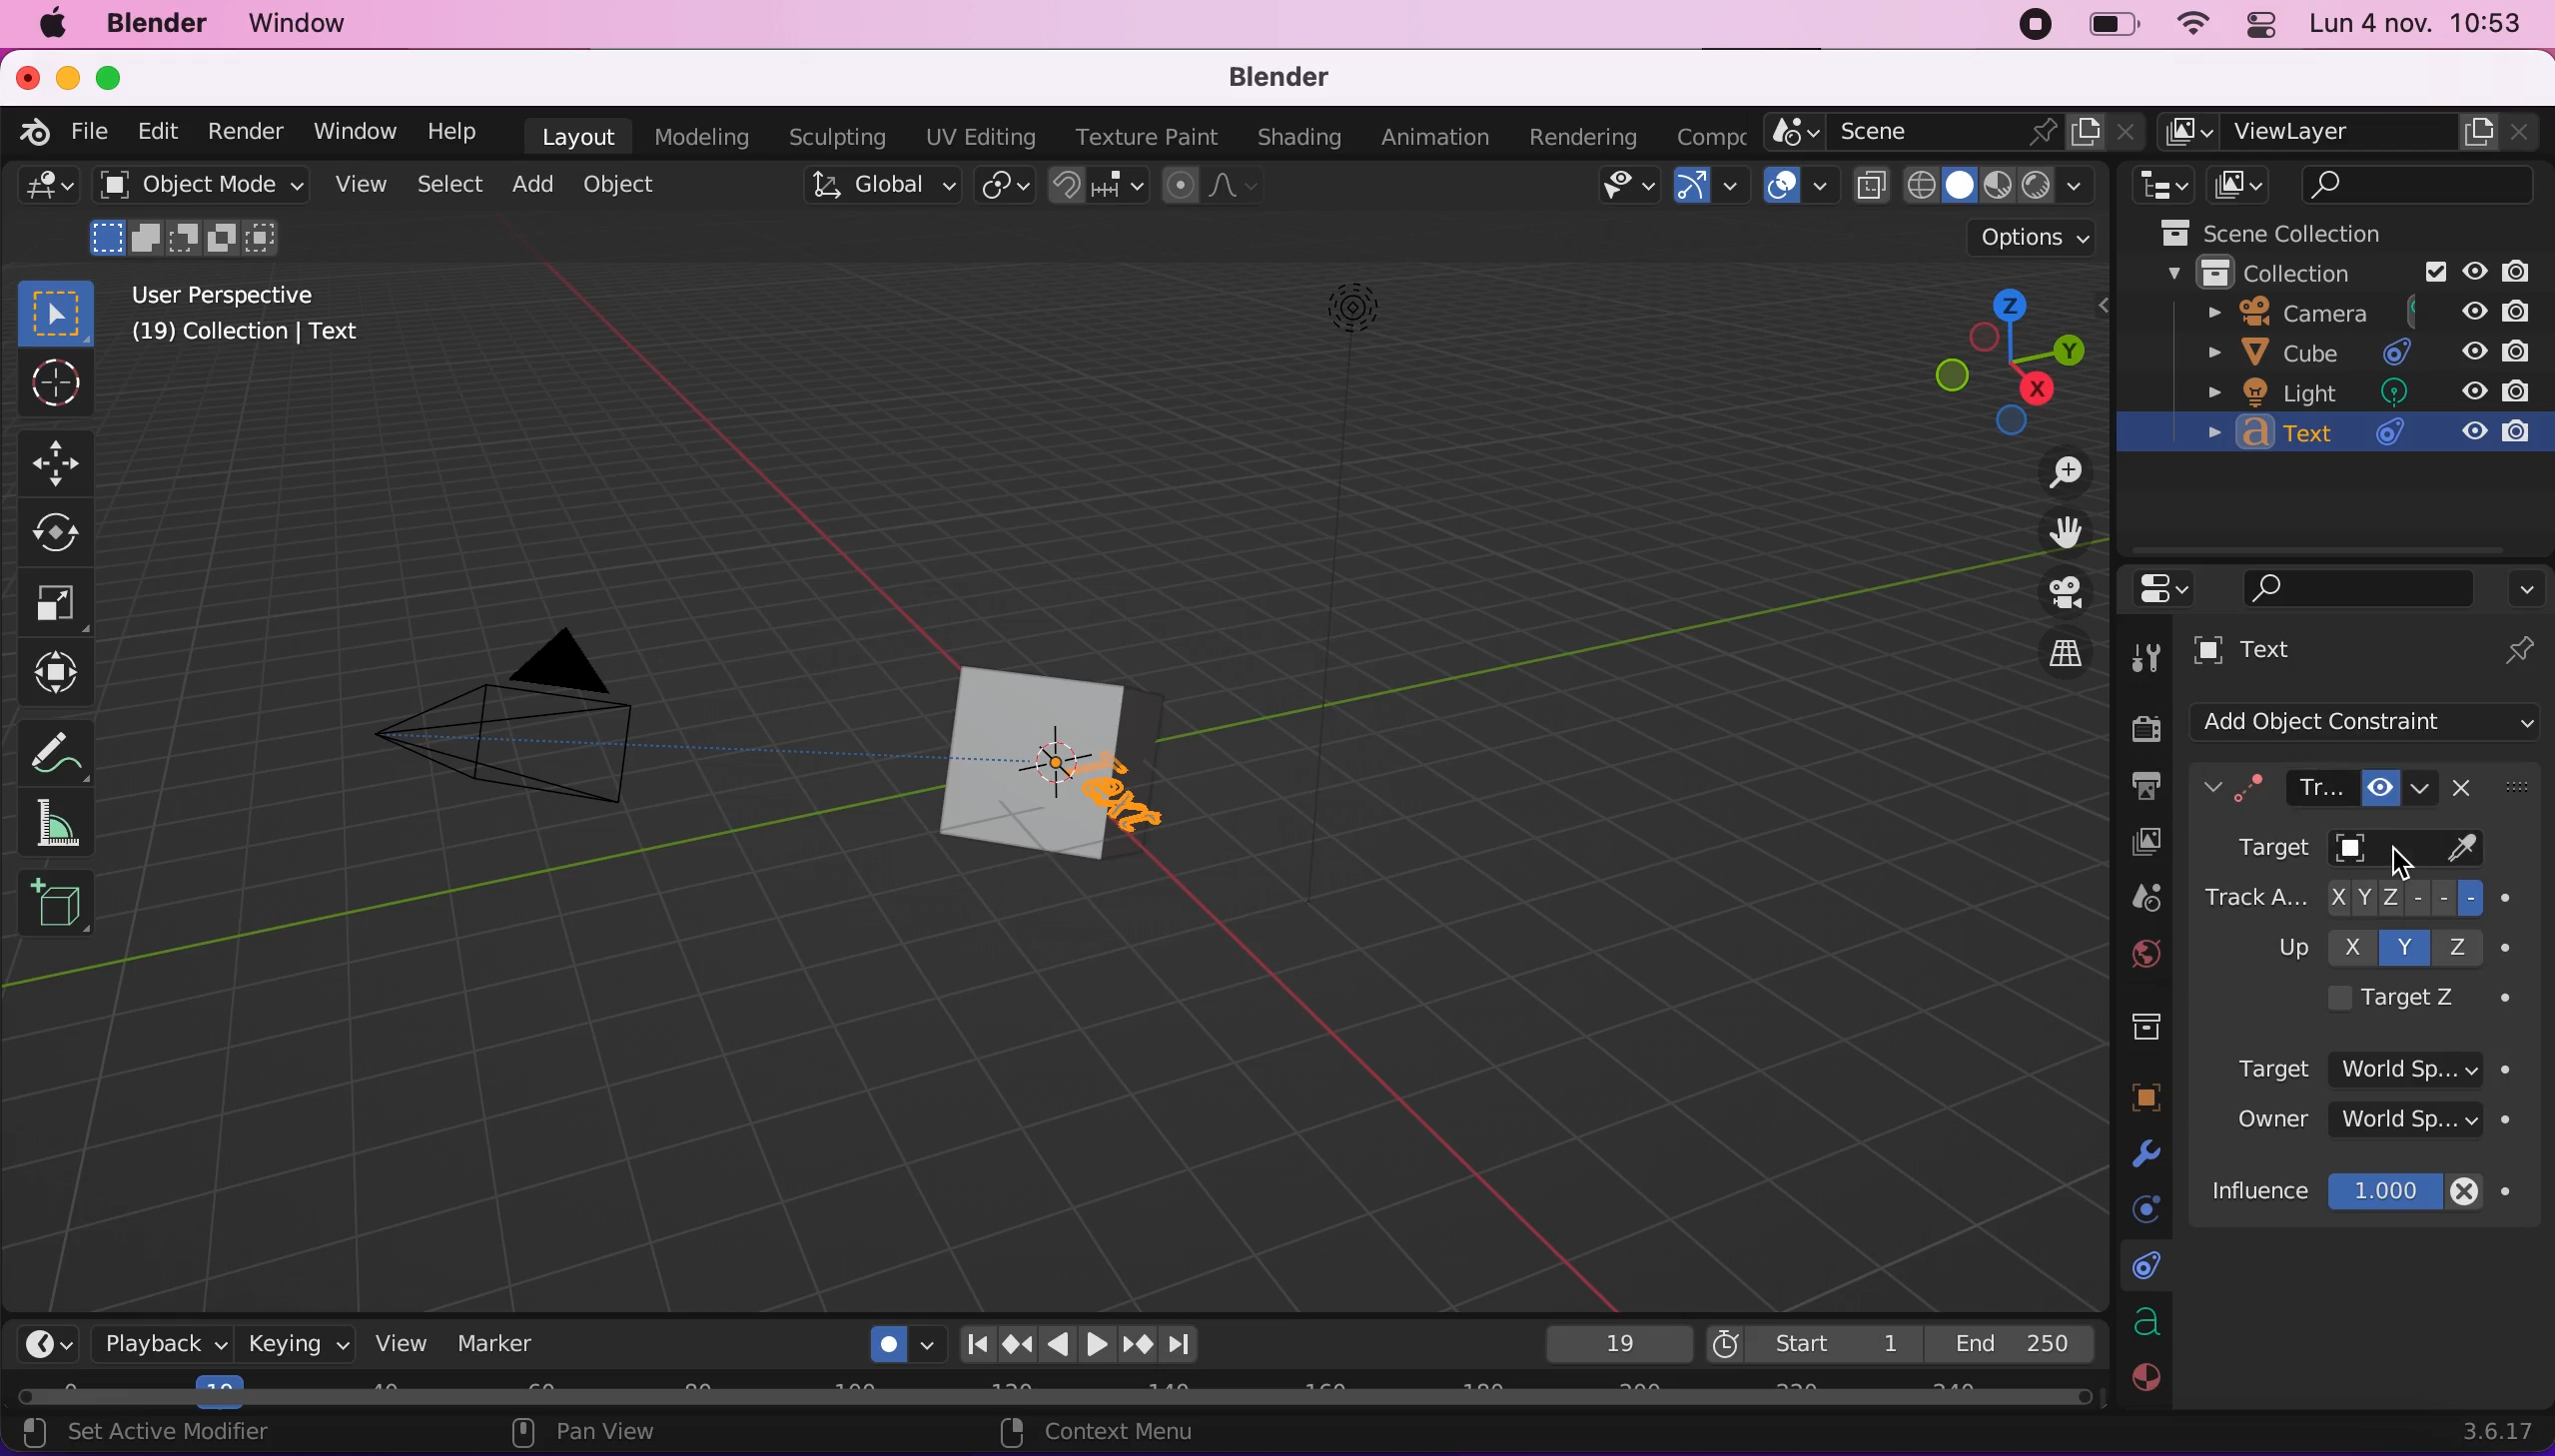 This screenshot has width=2555, height=1456. I want to click on shading, so click(1298, 138).